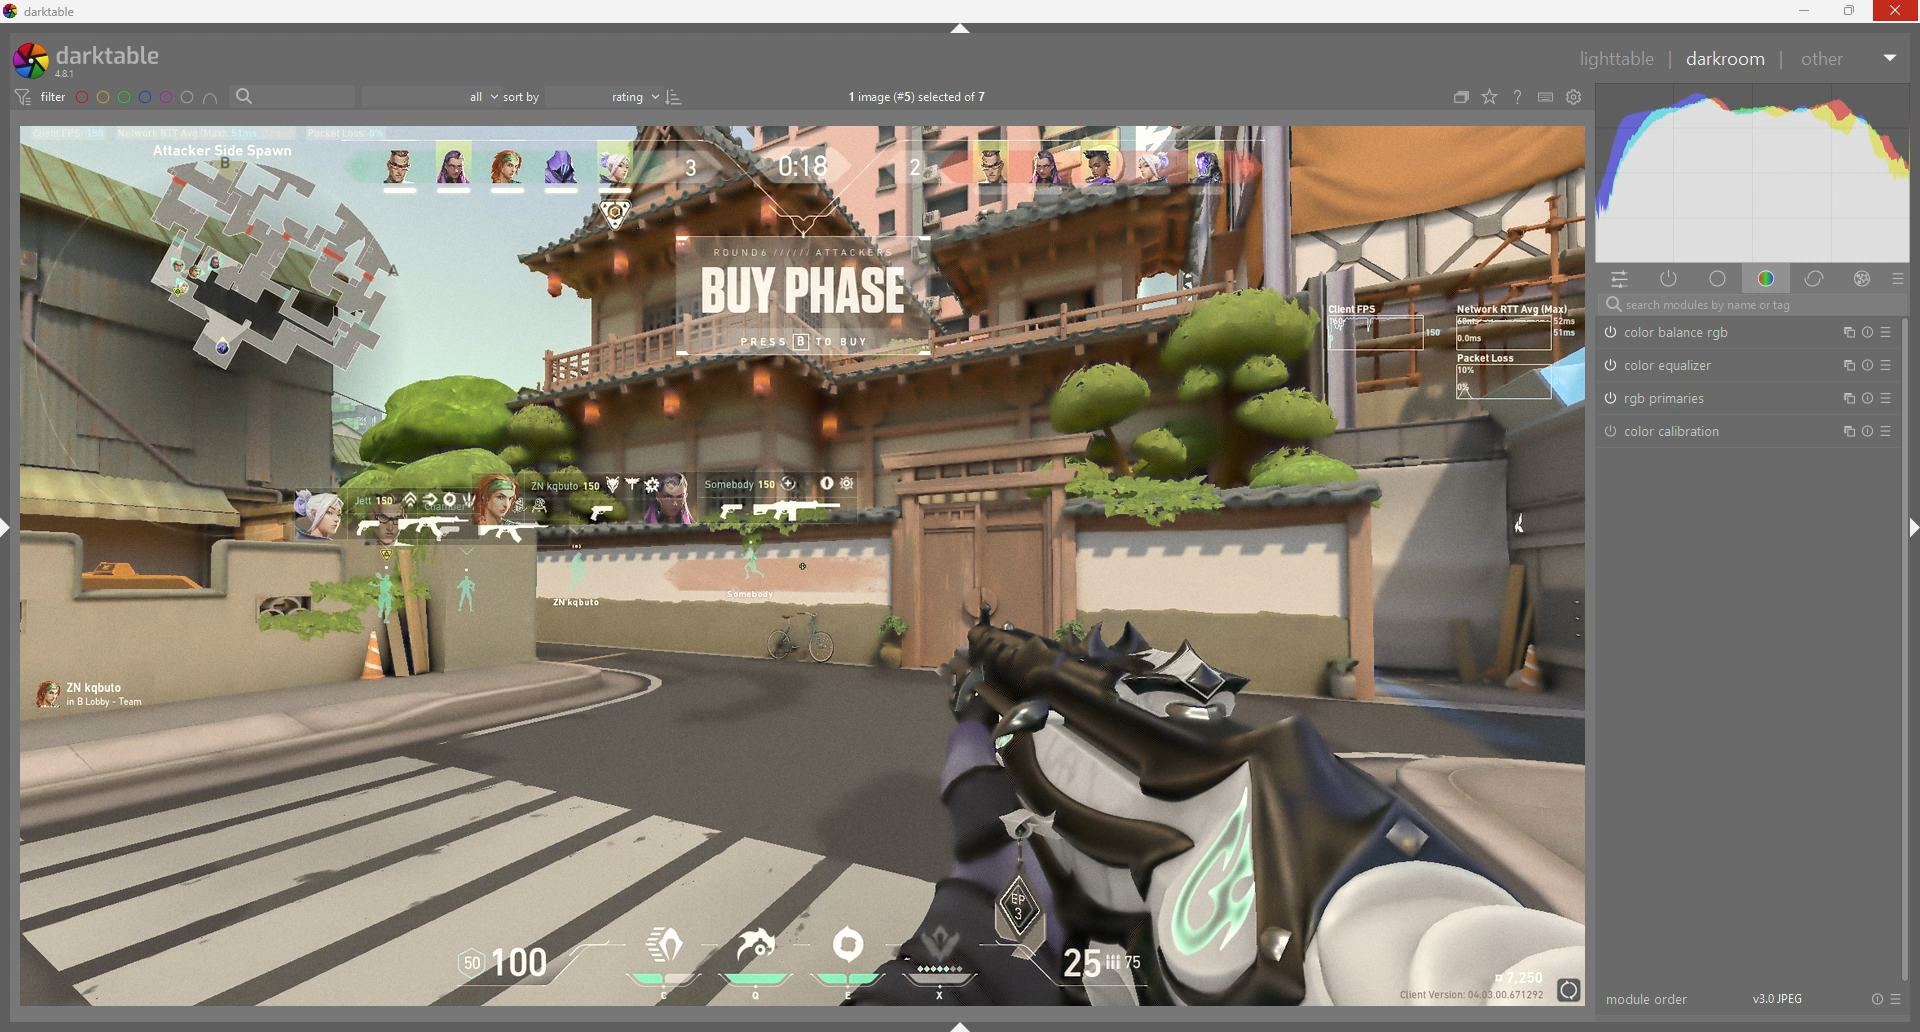 The image size is (1920, 1032). I want to click on presets, so click(1885, 433).